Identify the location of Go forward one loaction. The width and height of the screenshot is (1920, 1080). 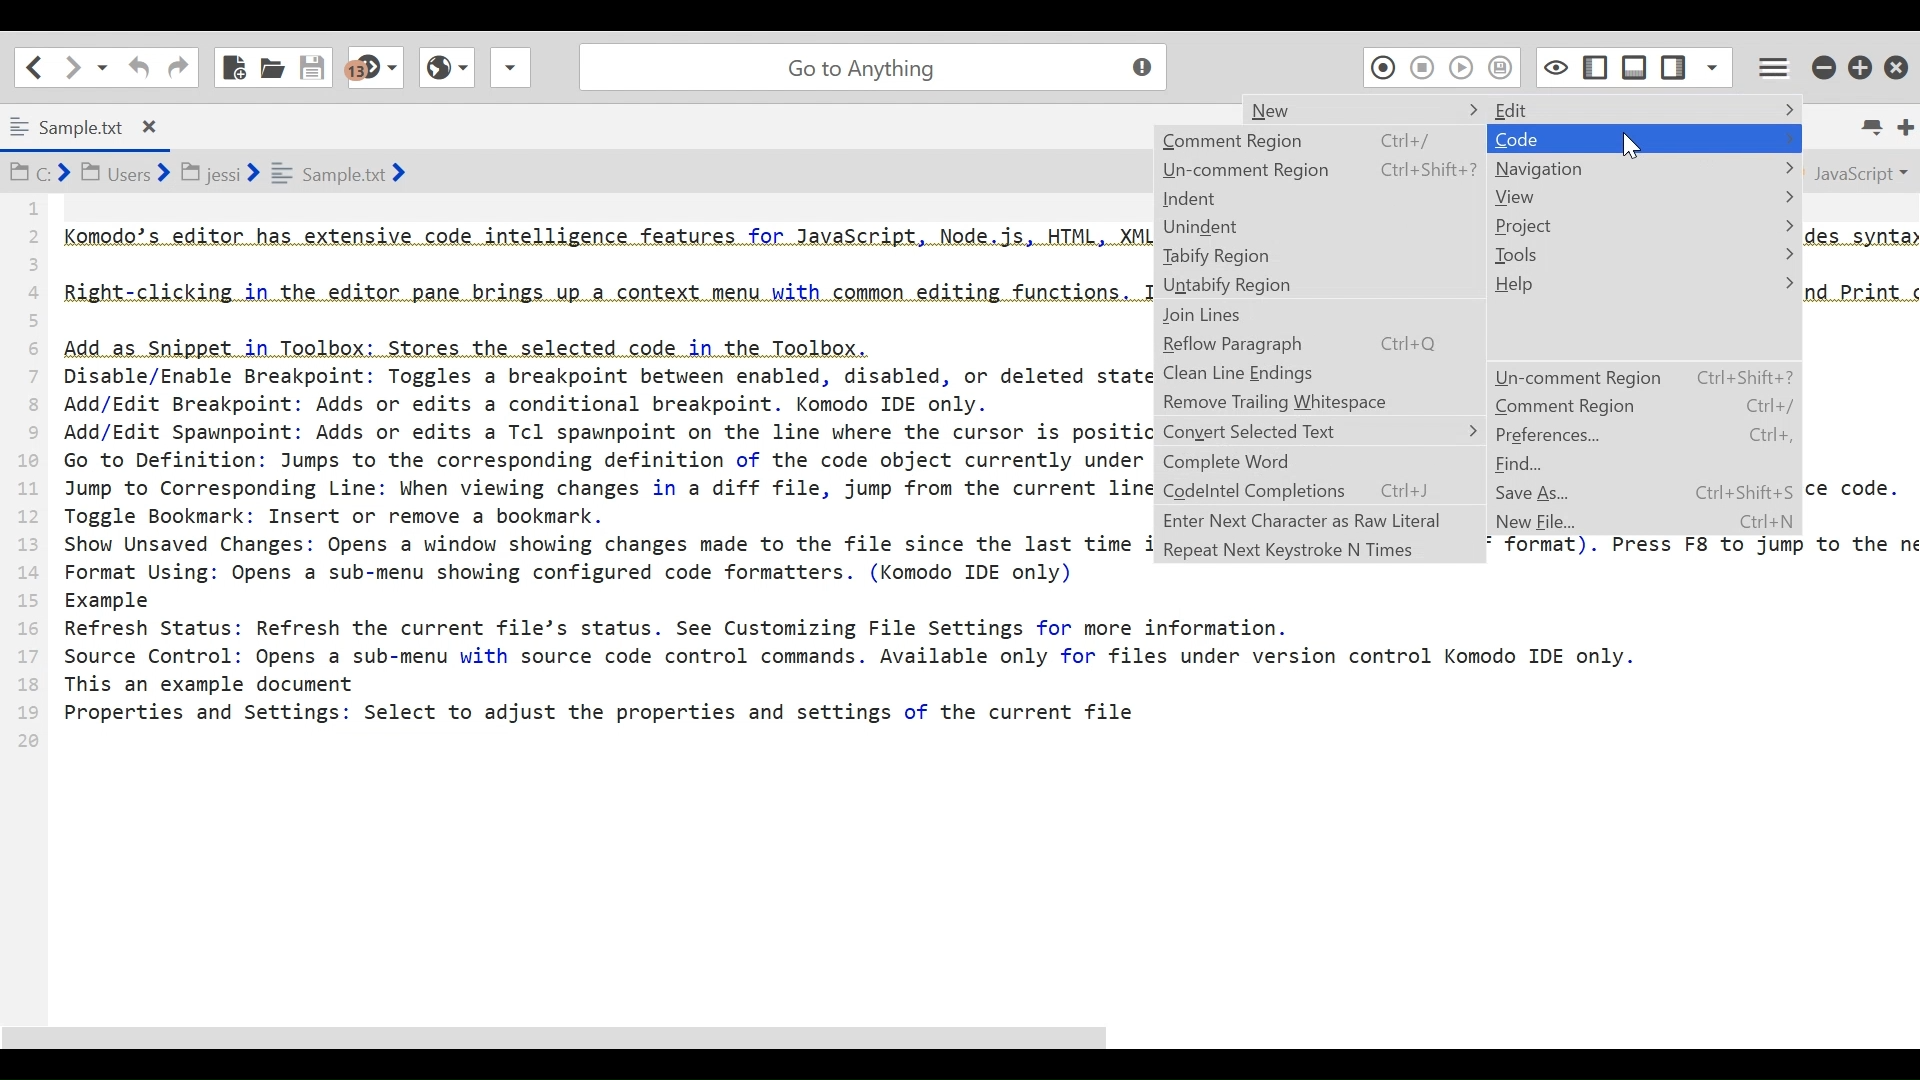
(71, 67).